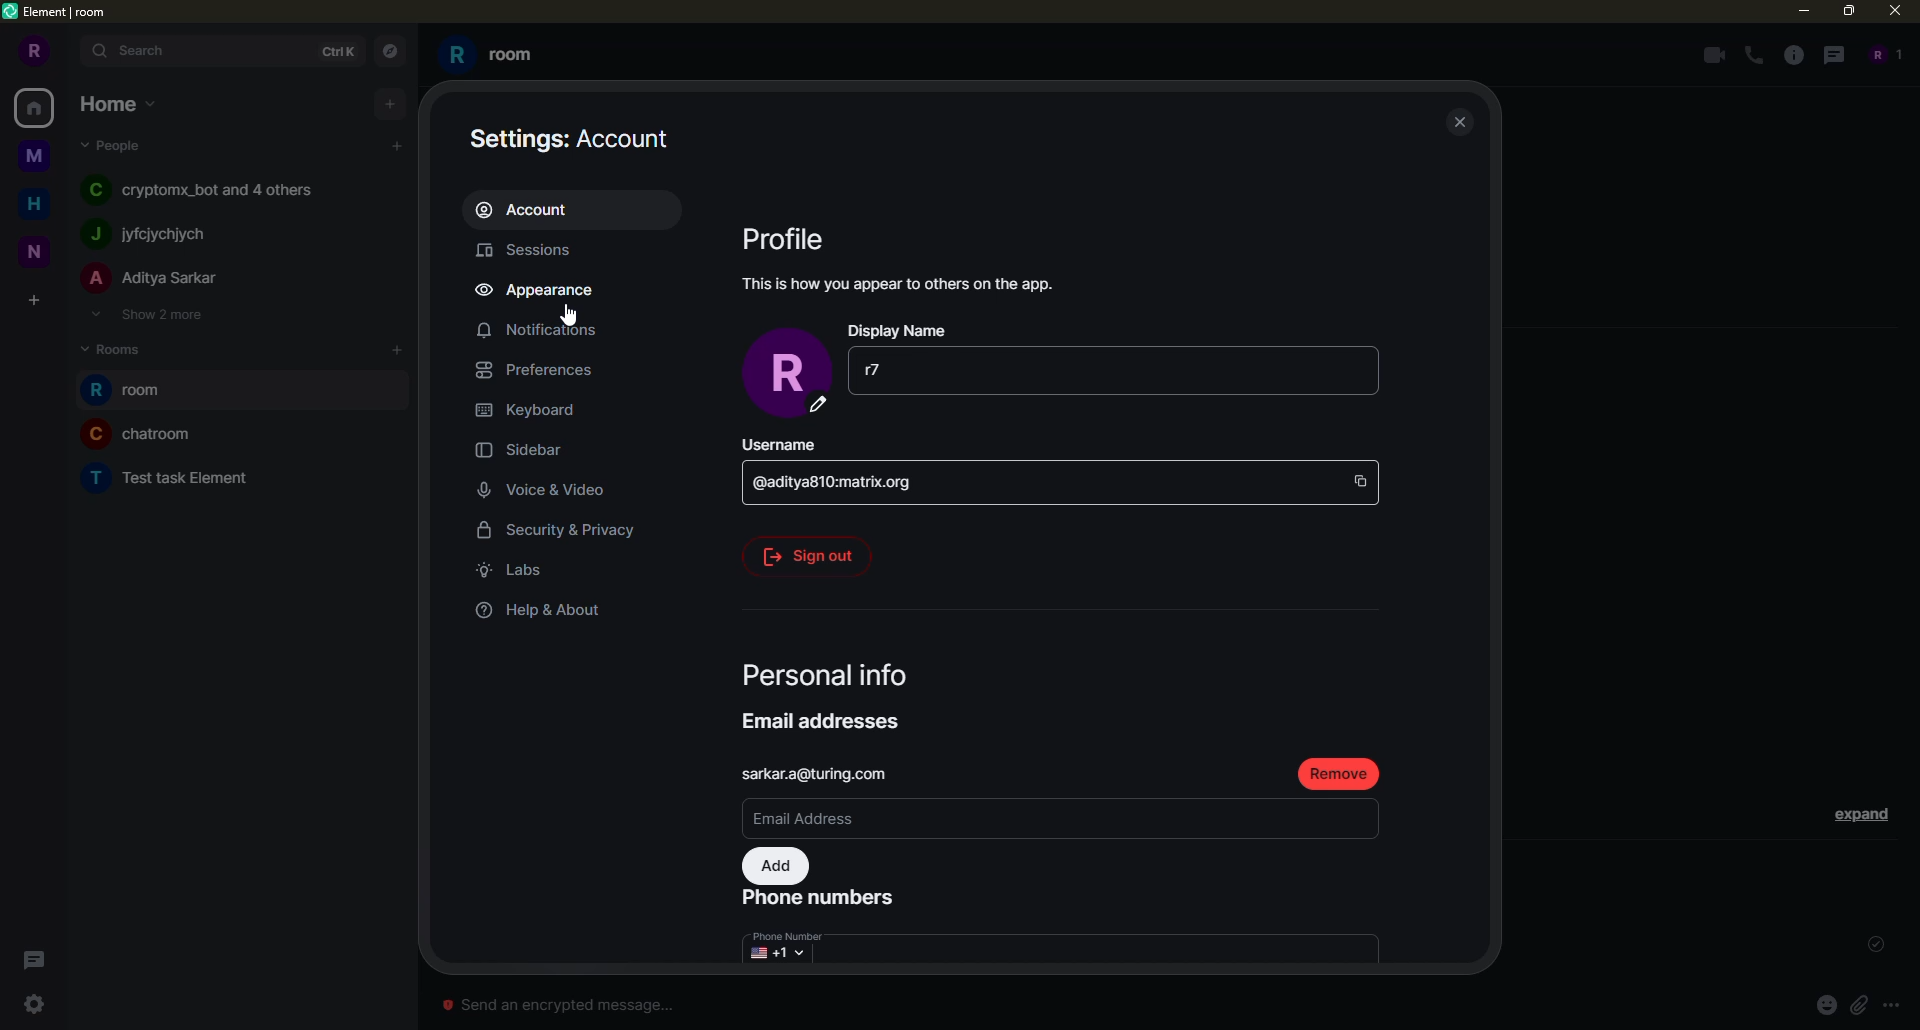 This screenshot has height=1030, width=1920. What do you see at coordinates (36, 157) in the screenshot?
I see `space` at bounding box center [36, 157].